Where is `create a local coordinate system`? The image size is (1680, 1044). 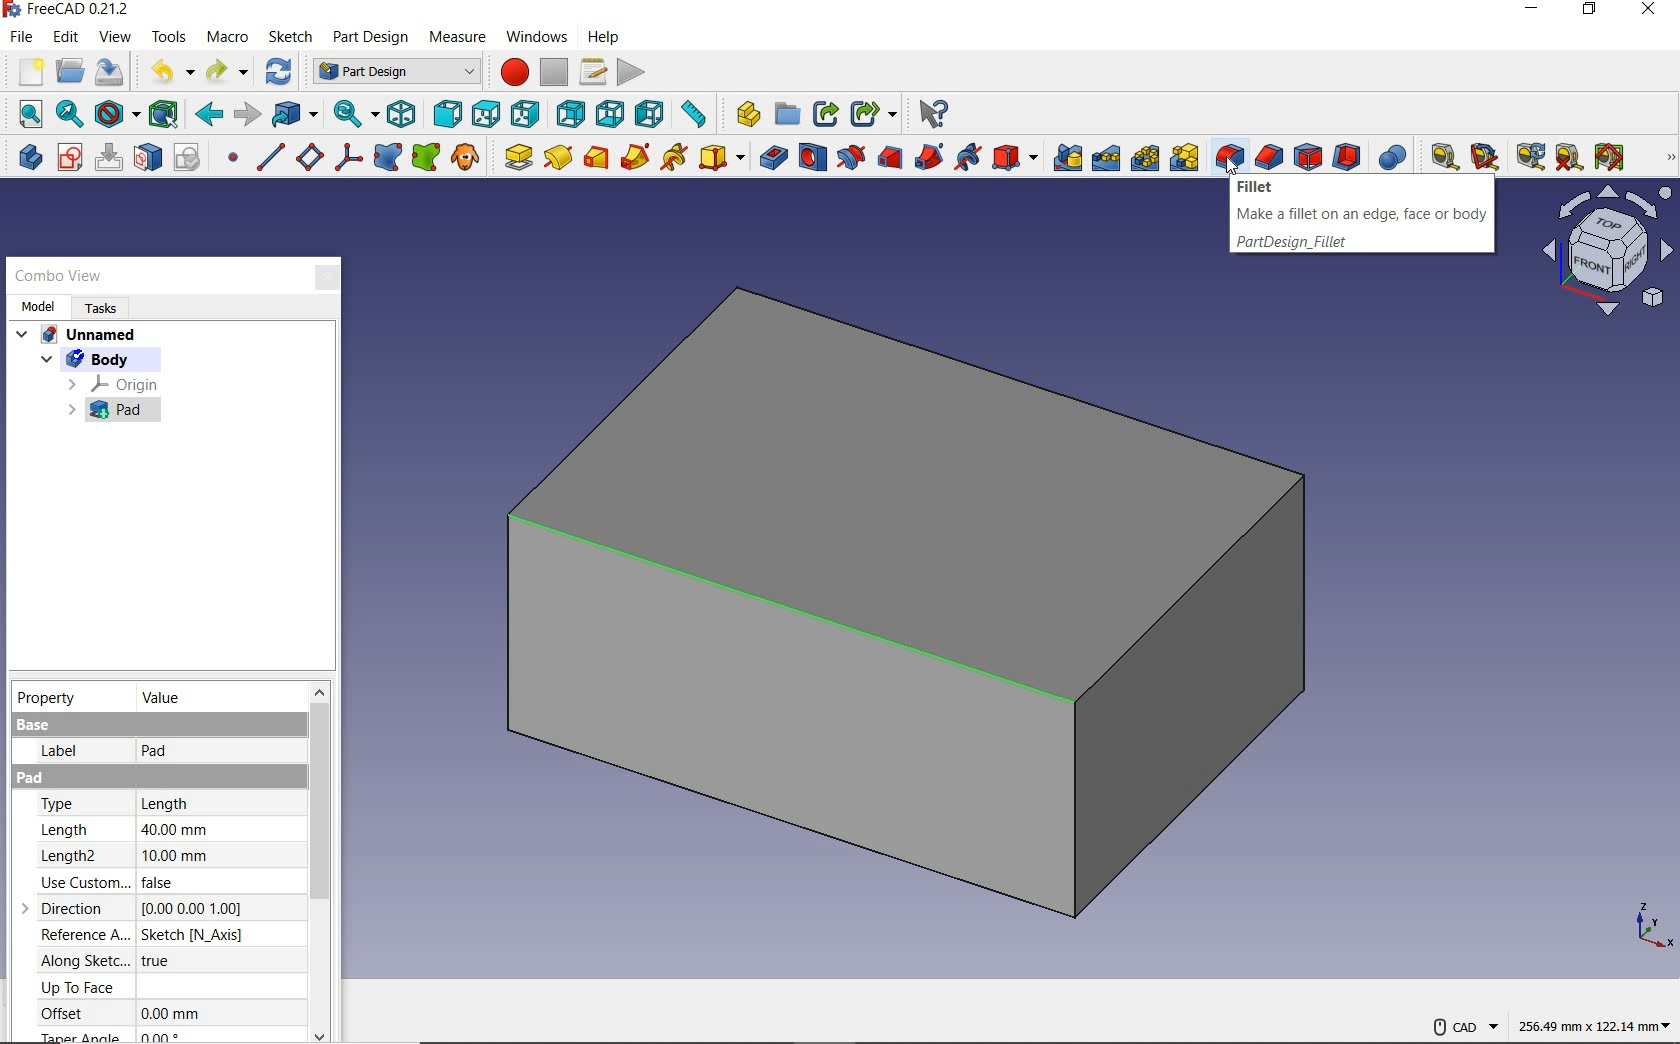 create a local coordinate system is located at coordinates (345, 157).